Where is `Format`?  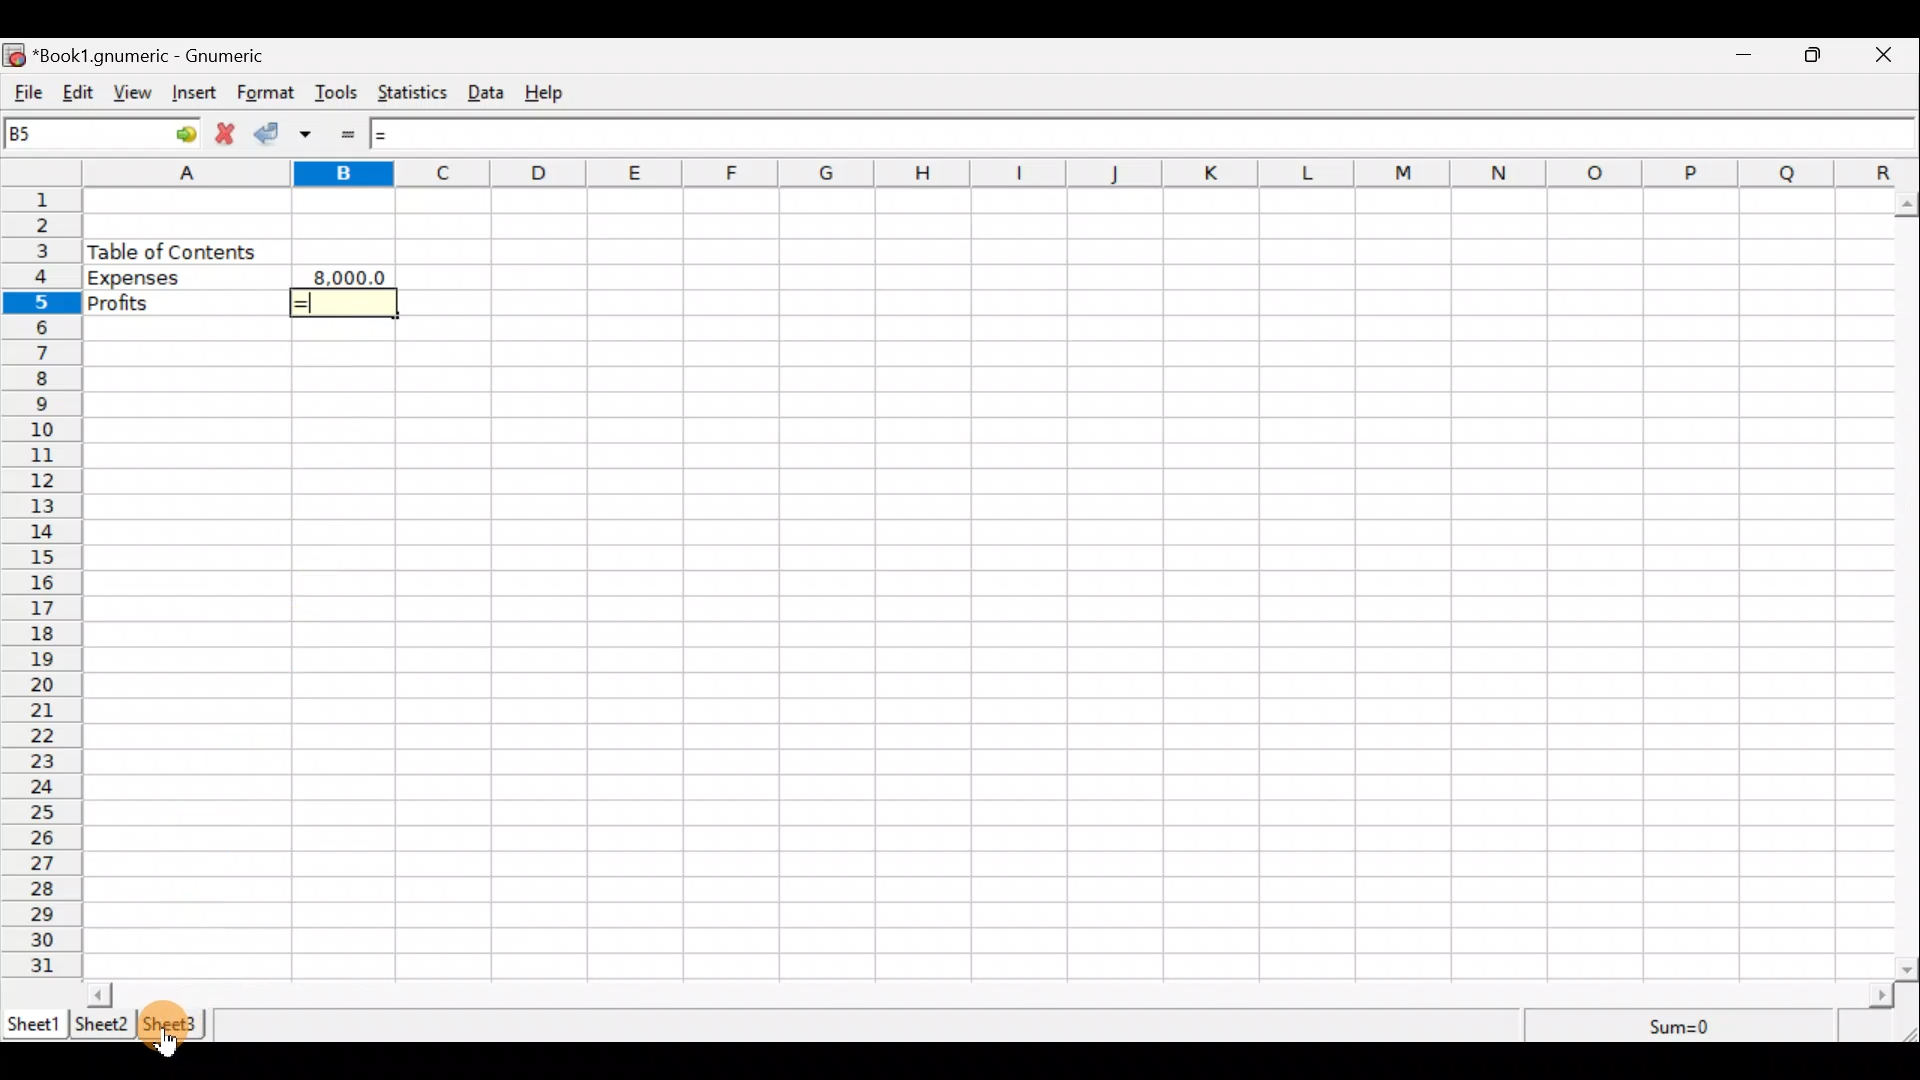
Format is located at coordinates (266, 94).